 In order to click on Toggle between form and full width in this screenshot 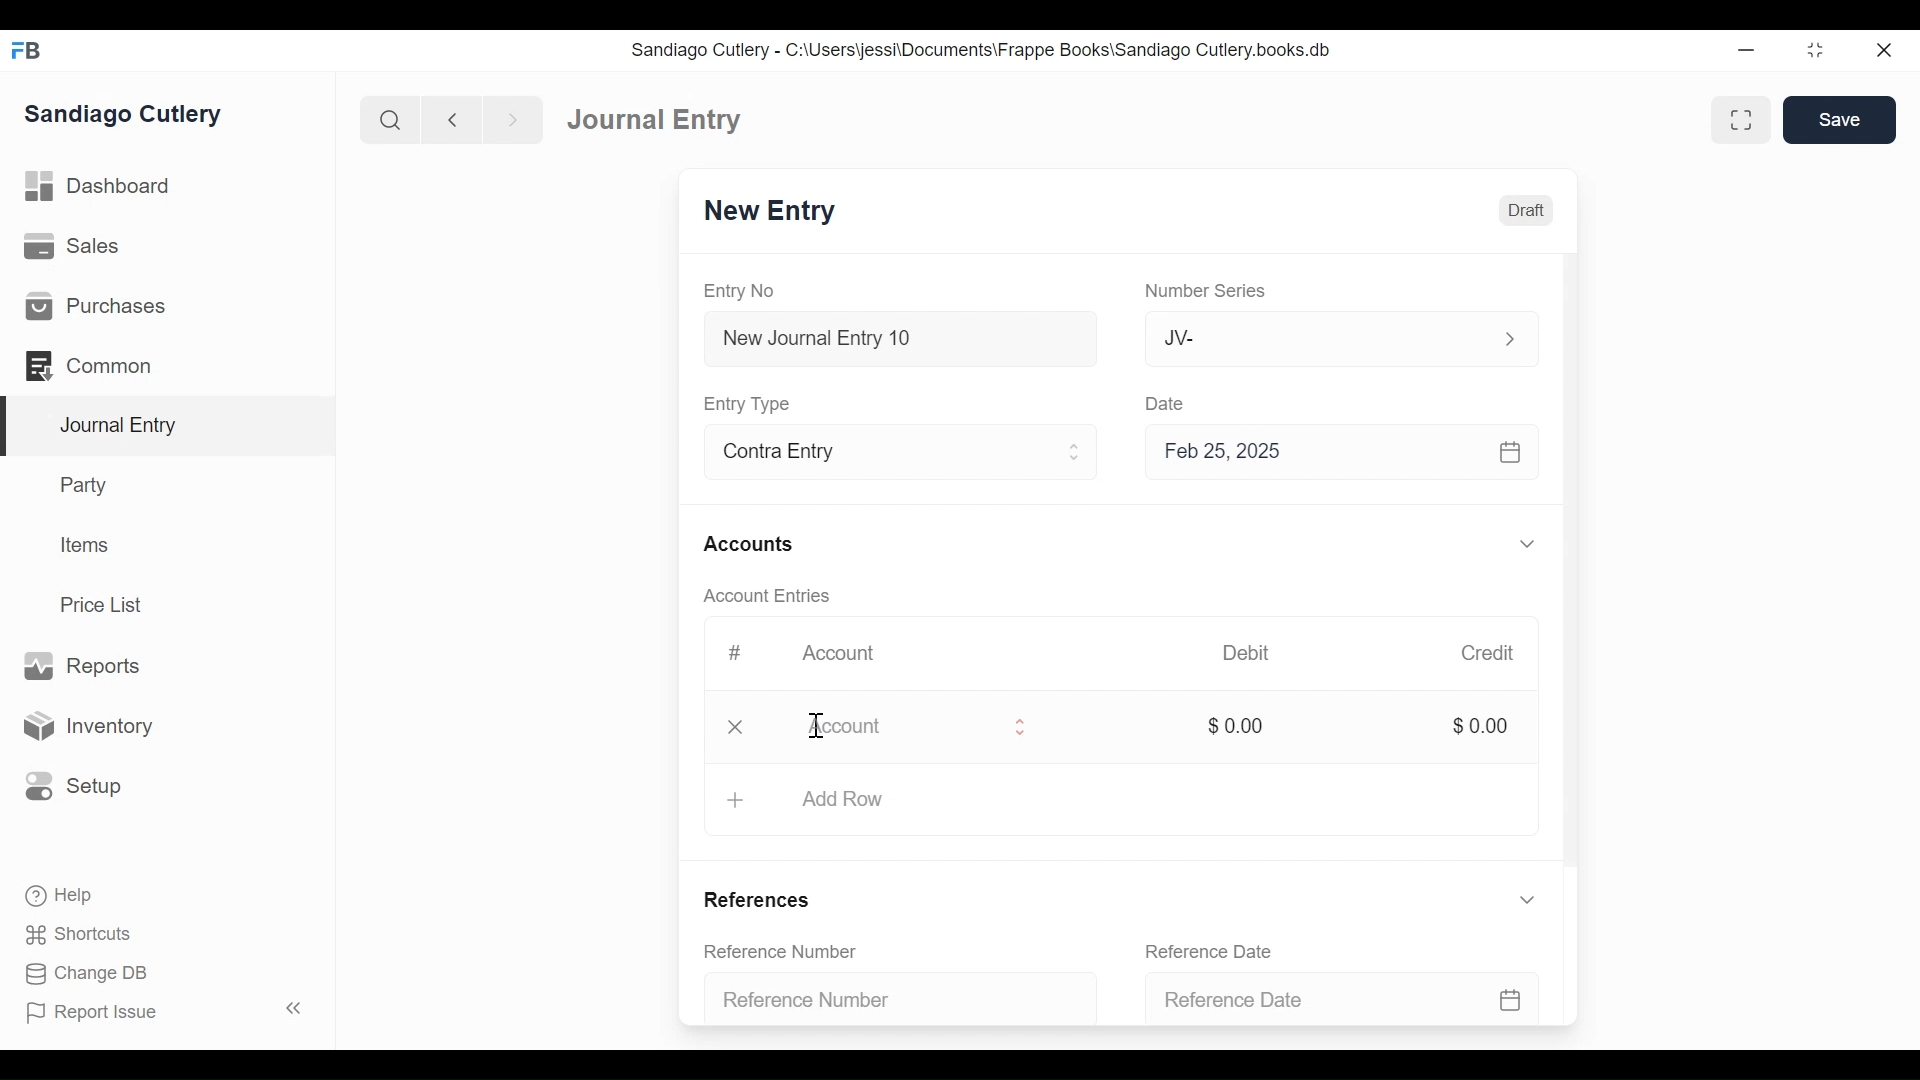, I will do `click(1738, 118)`.